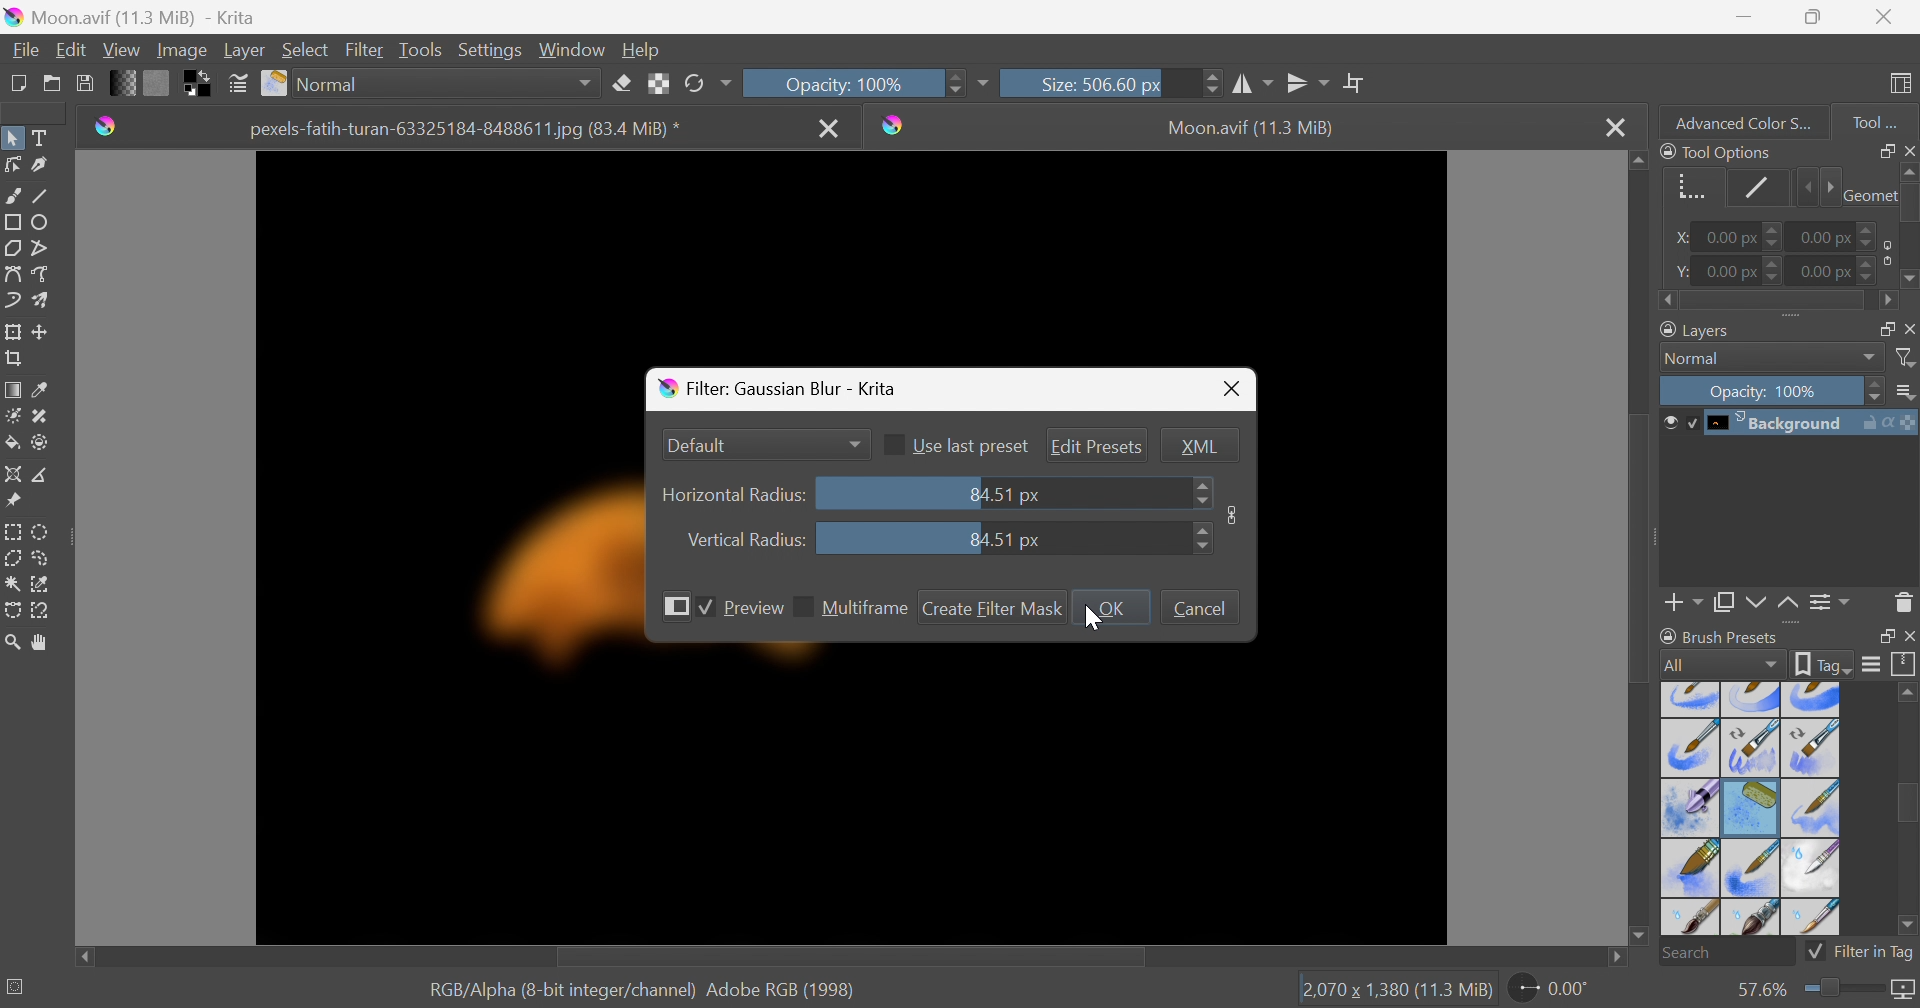 The height and width of the screenshot is (1008, 1920). What do you see at coordinates (707, 609) in the screenshot?
I see `Checkbox` at bounding box center [707, 609].